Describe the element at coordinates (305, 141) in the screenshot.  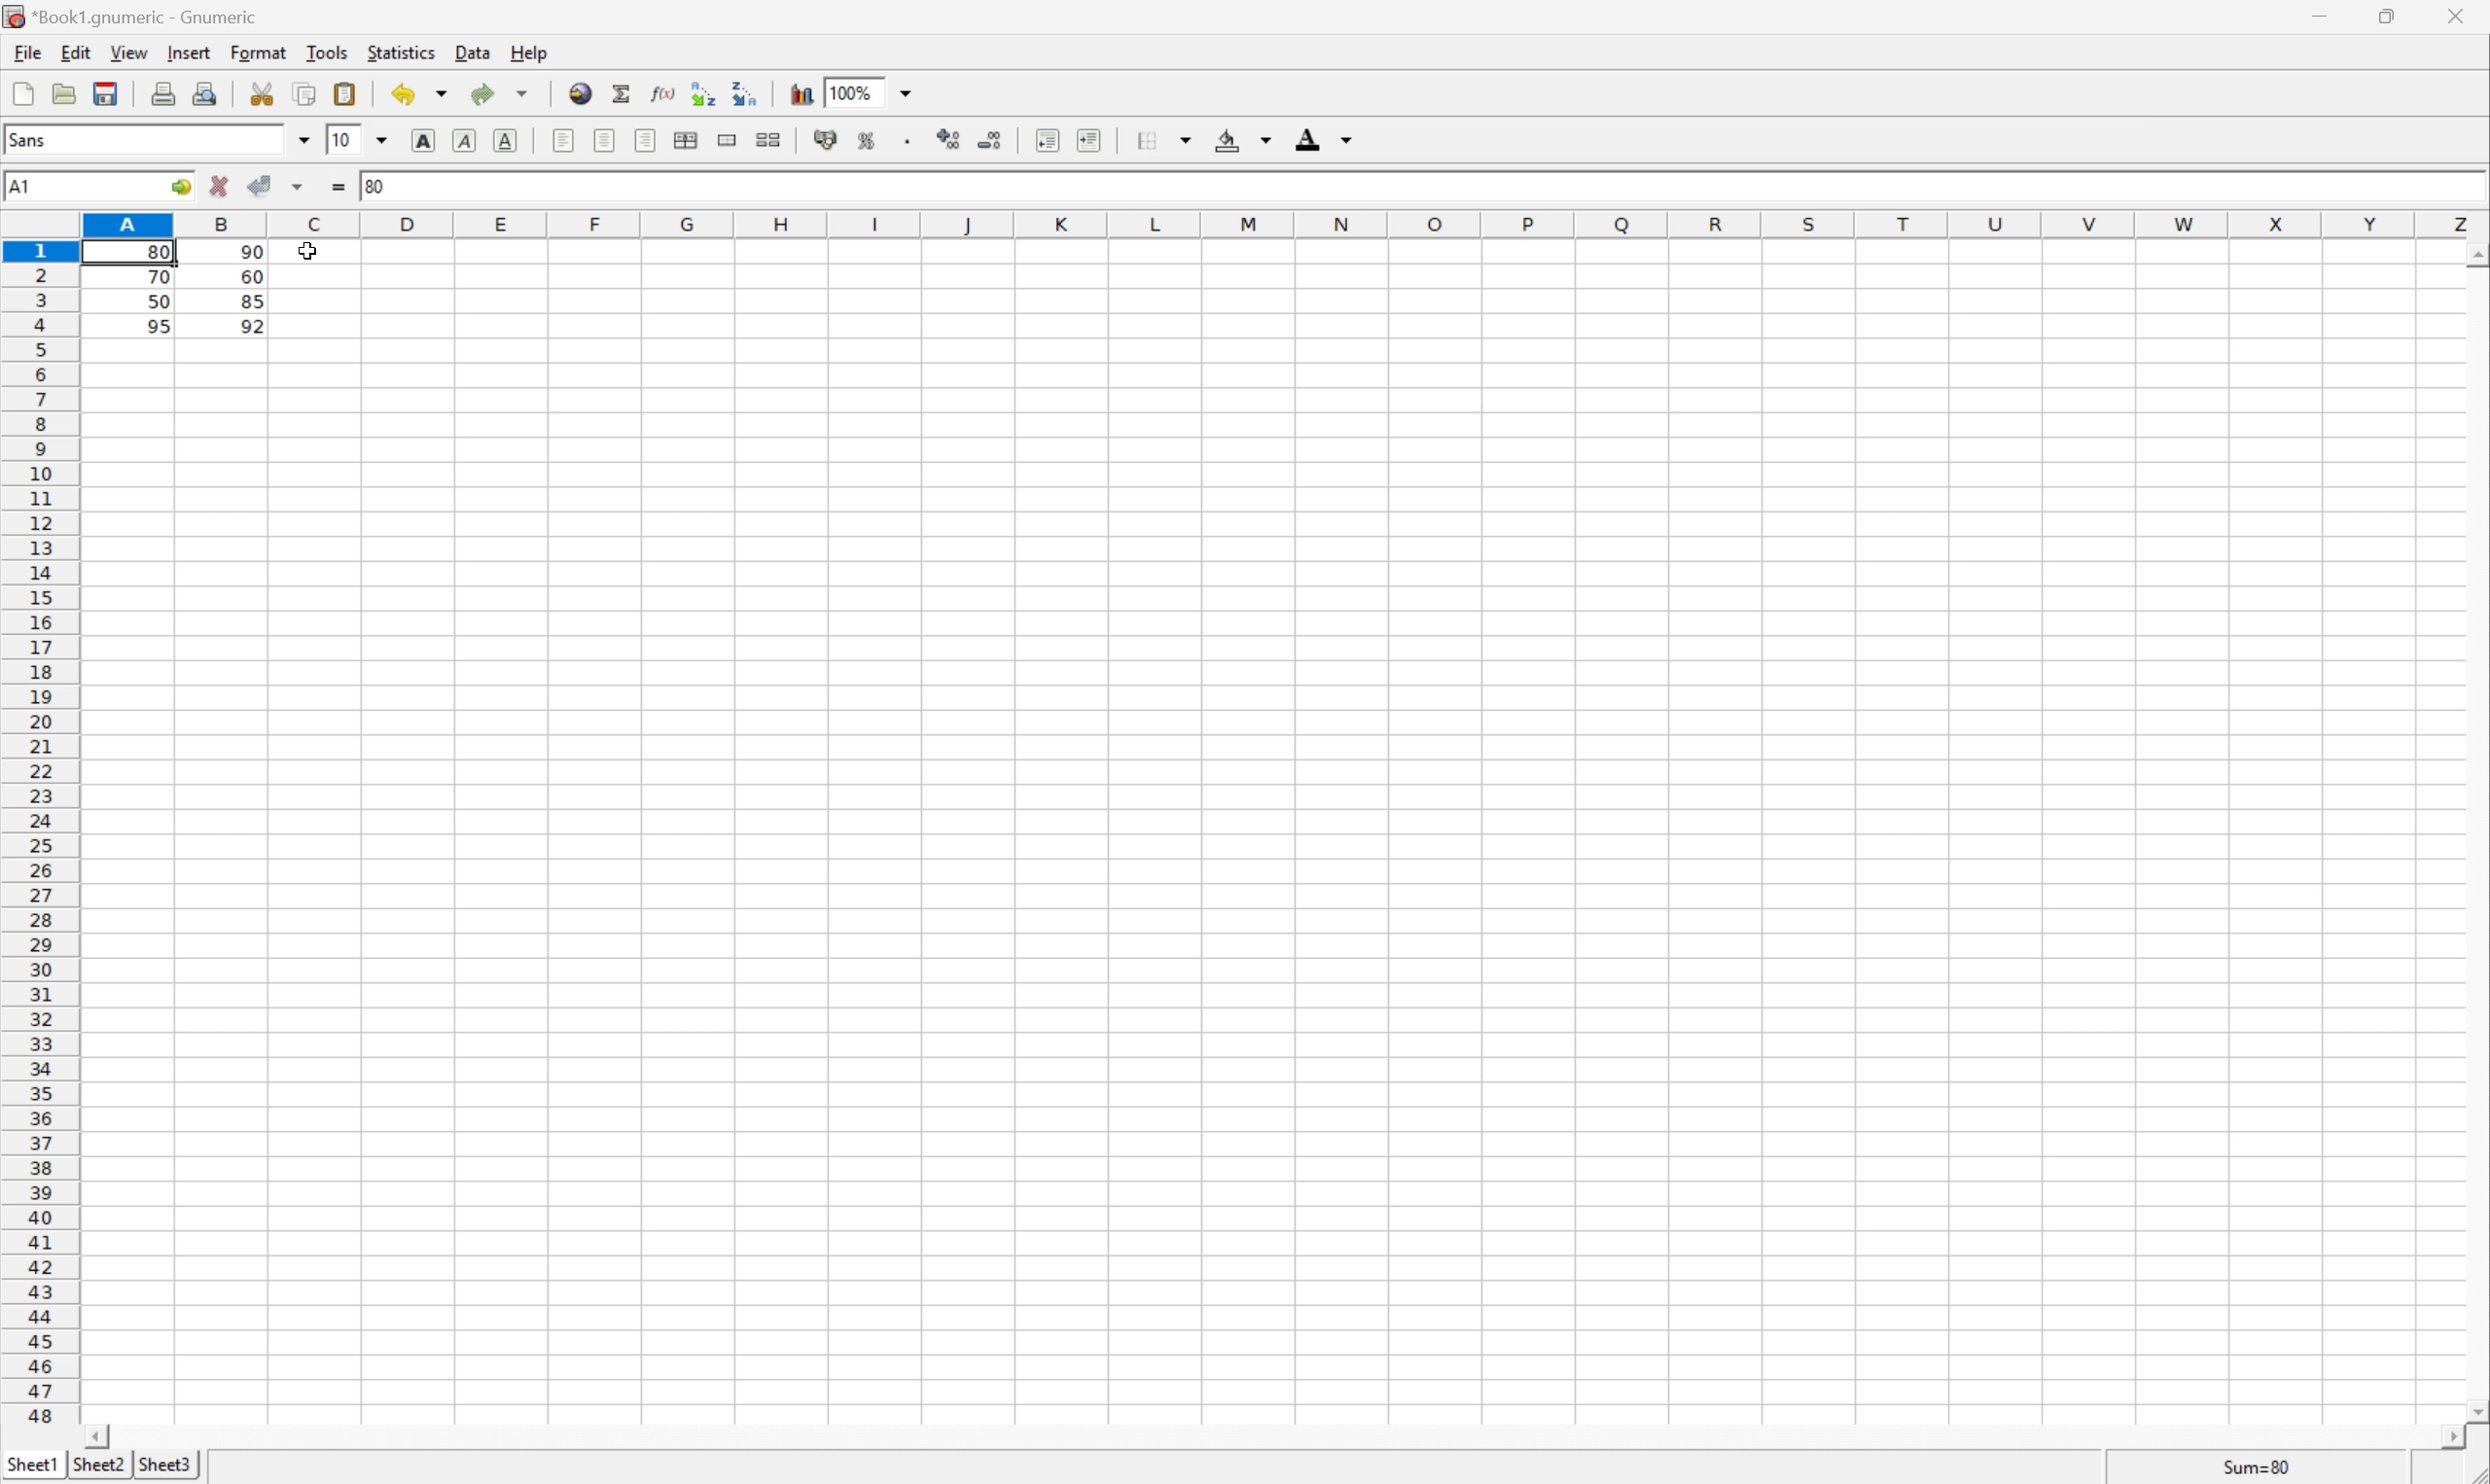
I see `Drop Down` at that location.